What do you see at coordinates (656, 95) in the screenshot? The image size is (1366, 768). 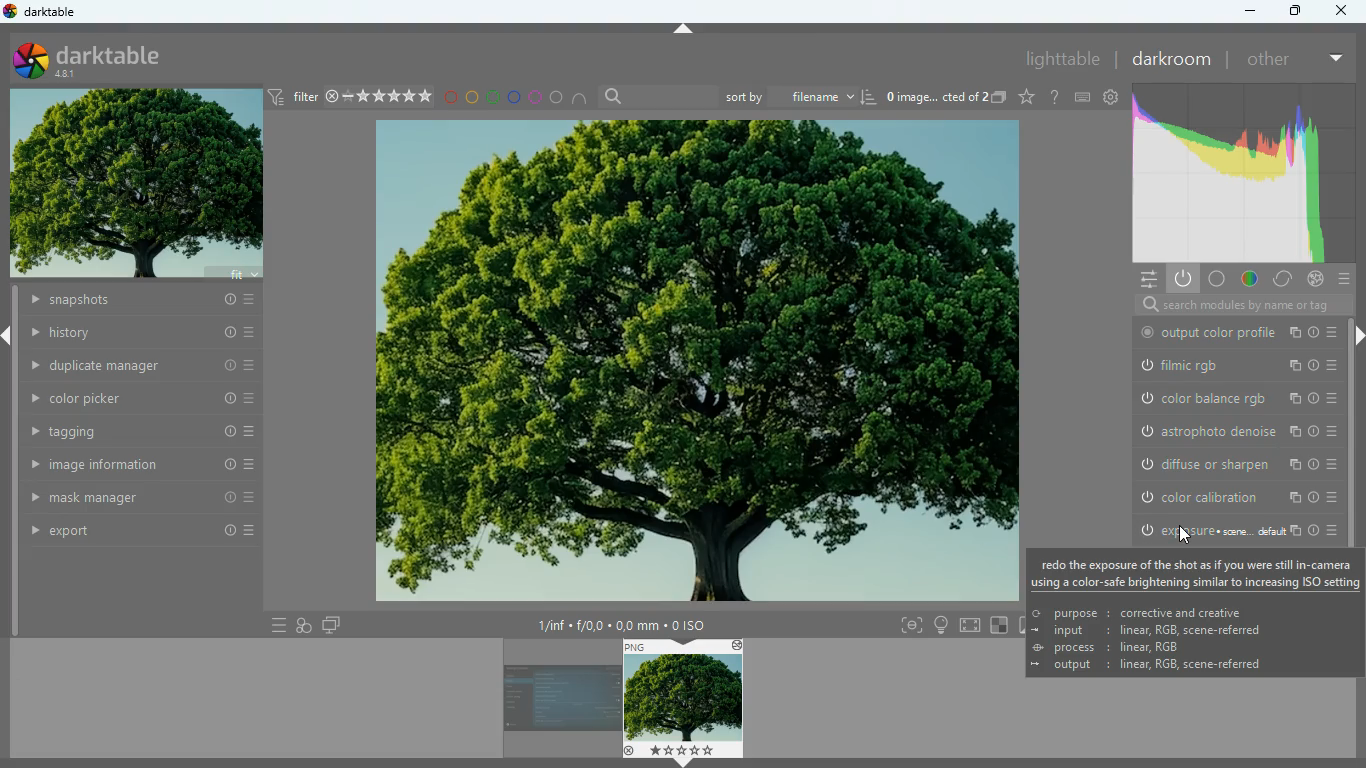 I see `search` at bounding box center [656, 95].